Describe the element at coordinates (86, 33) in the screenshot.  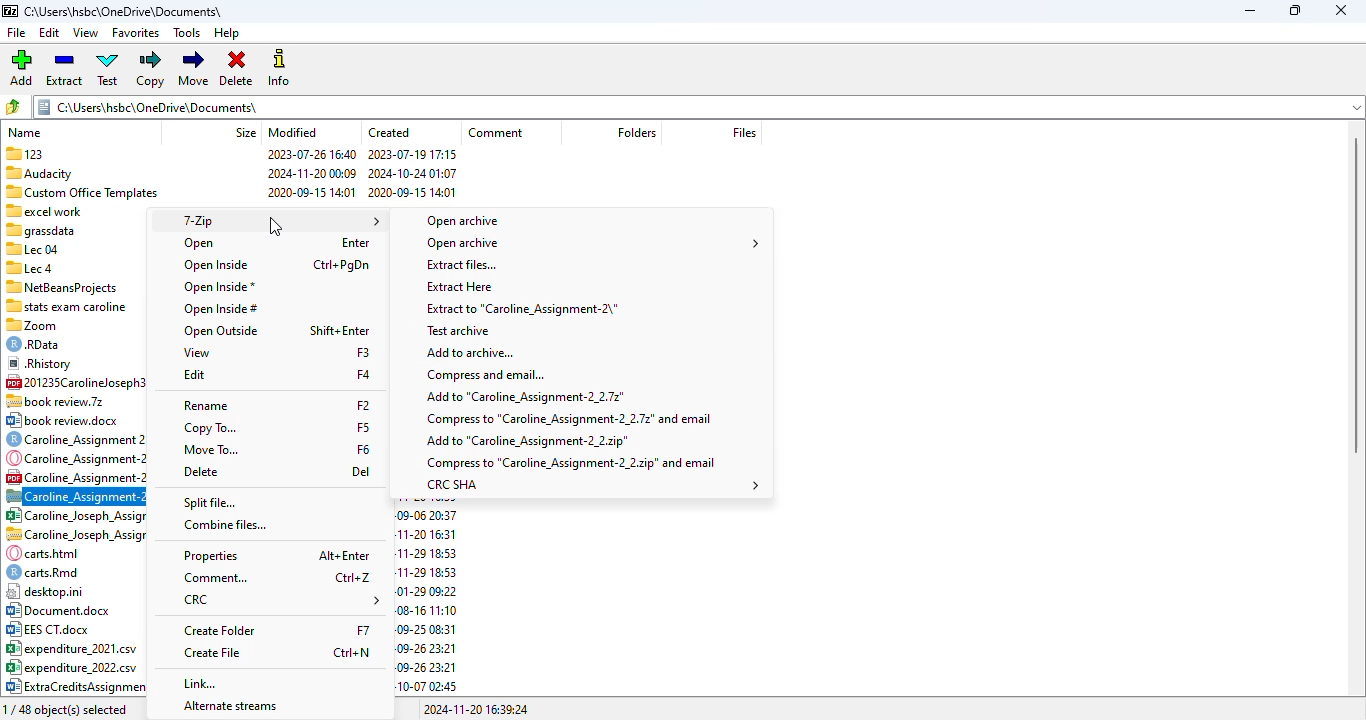
I see `view` at that location.